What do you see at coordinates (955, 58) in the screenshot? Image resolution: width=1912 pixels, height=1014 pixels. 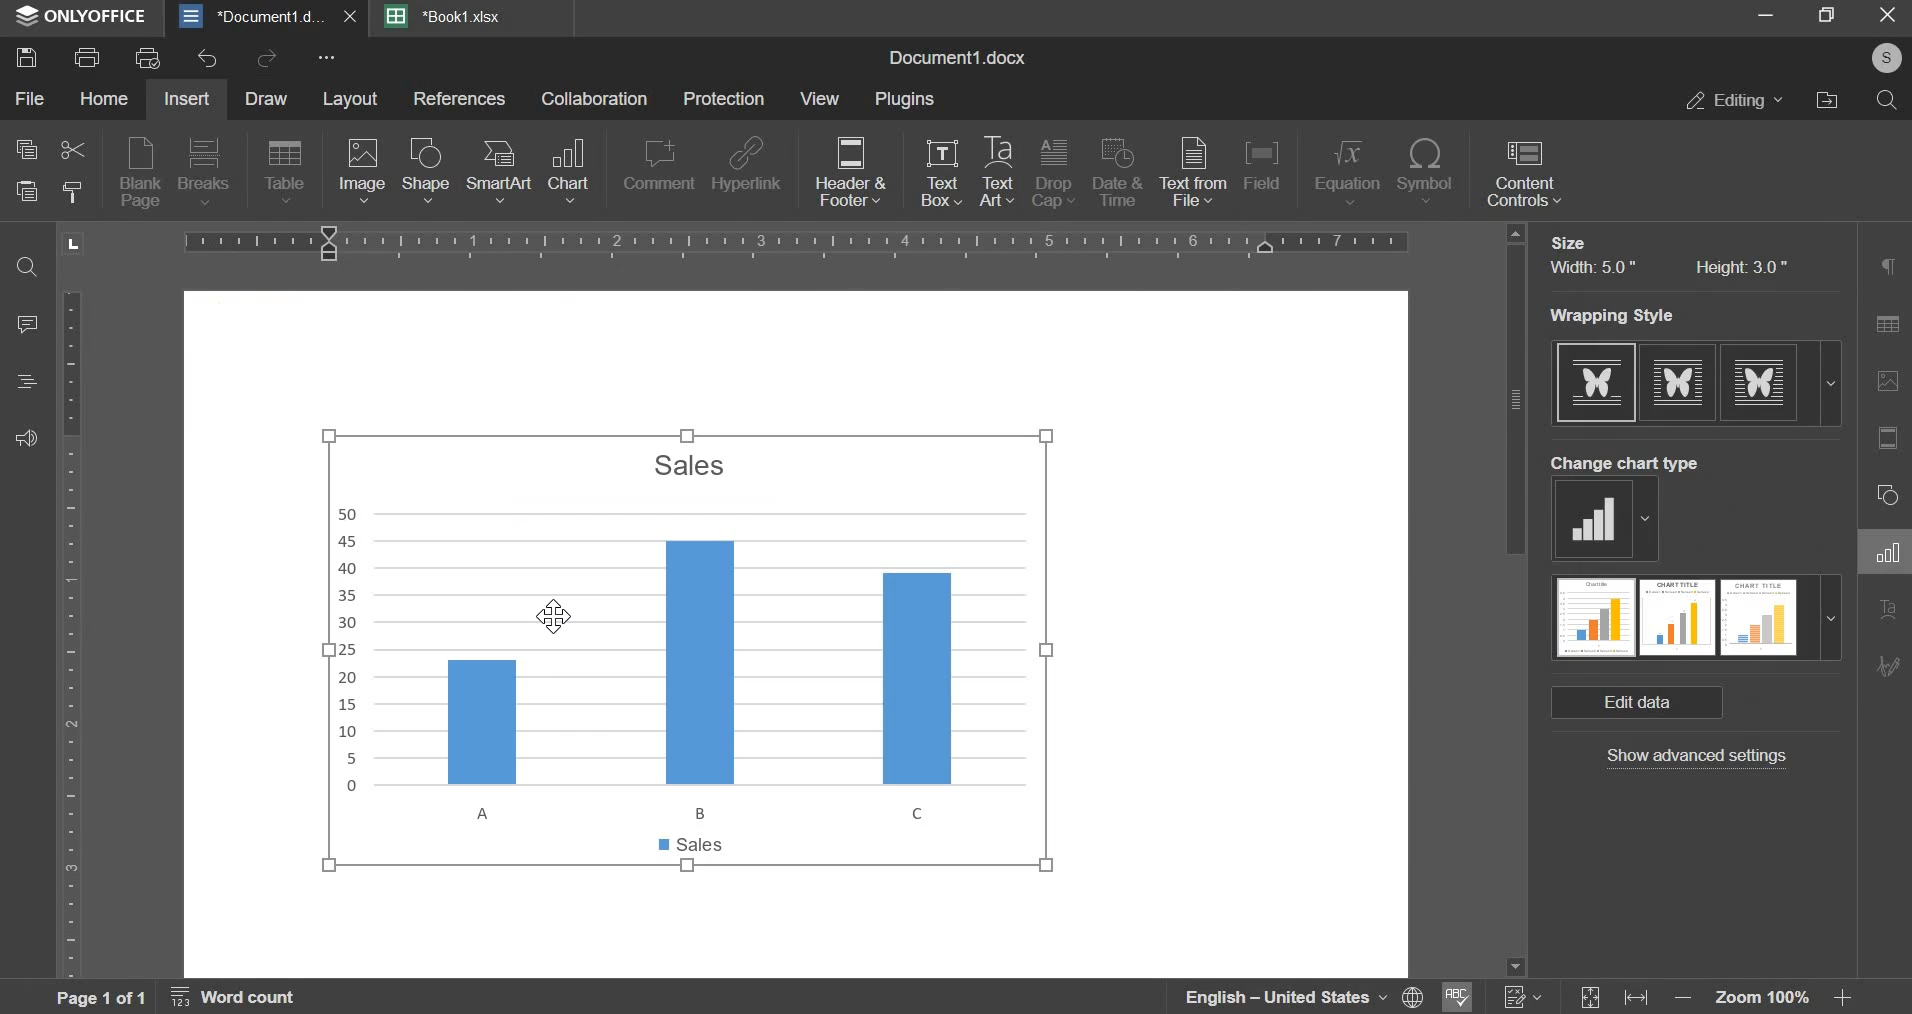 I see `document name` at bounding box center [955, 58].